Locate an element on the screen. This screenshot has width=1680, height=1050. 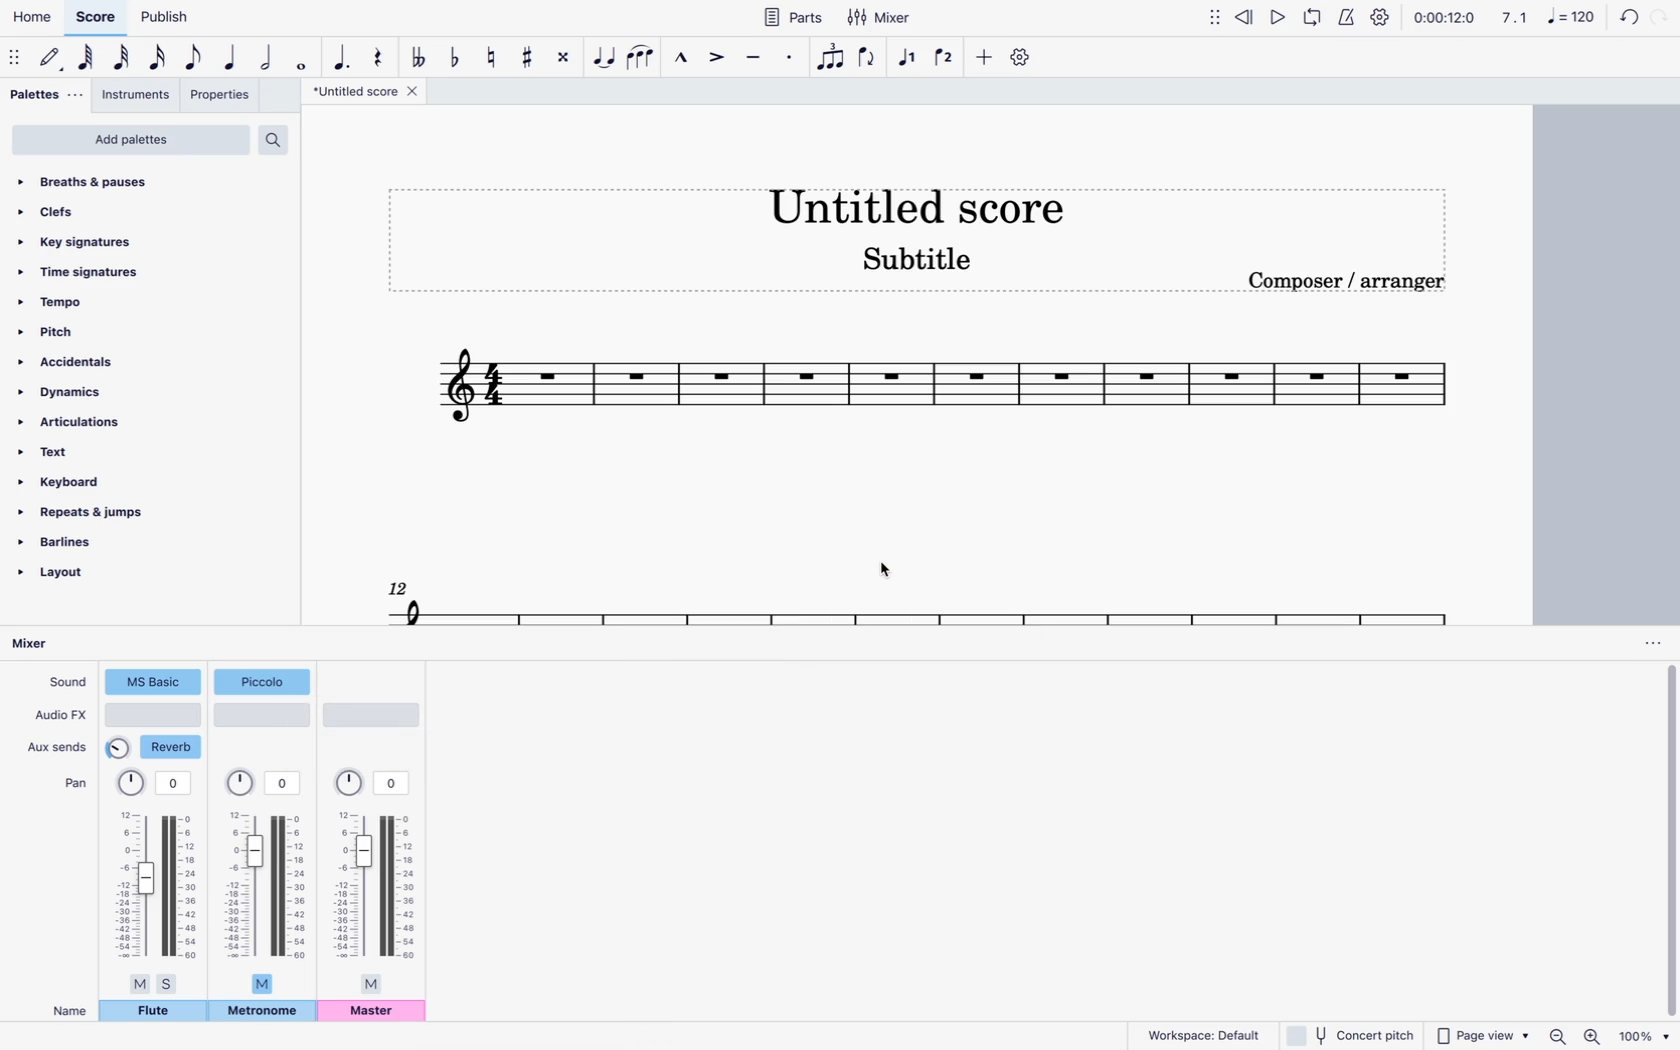
publish is located at coordinates (163, 19).